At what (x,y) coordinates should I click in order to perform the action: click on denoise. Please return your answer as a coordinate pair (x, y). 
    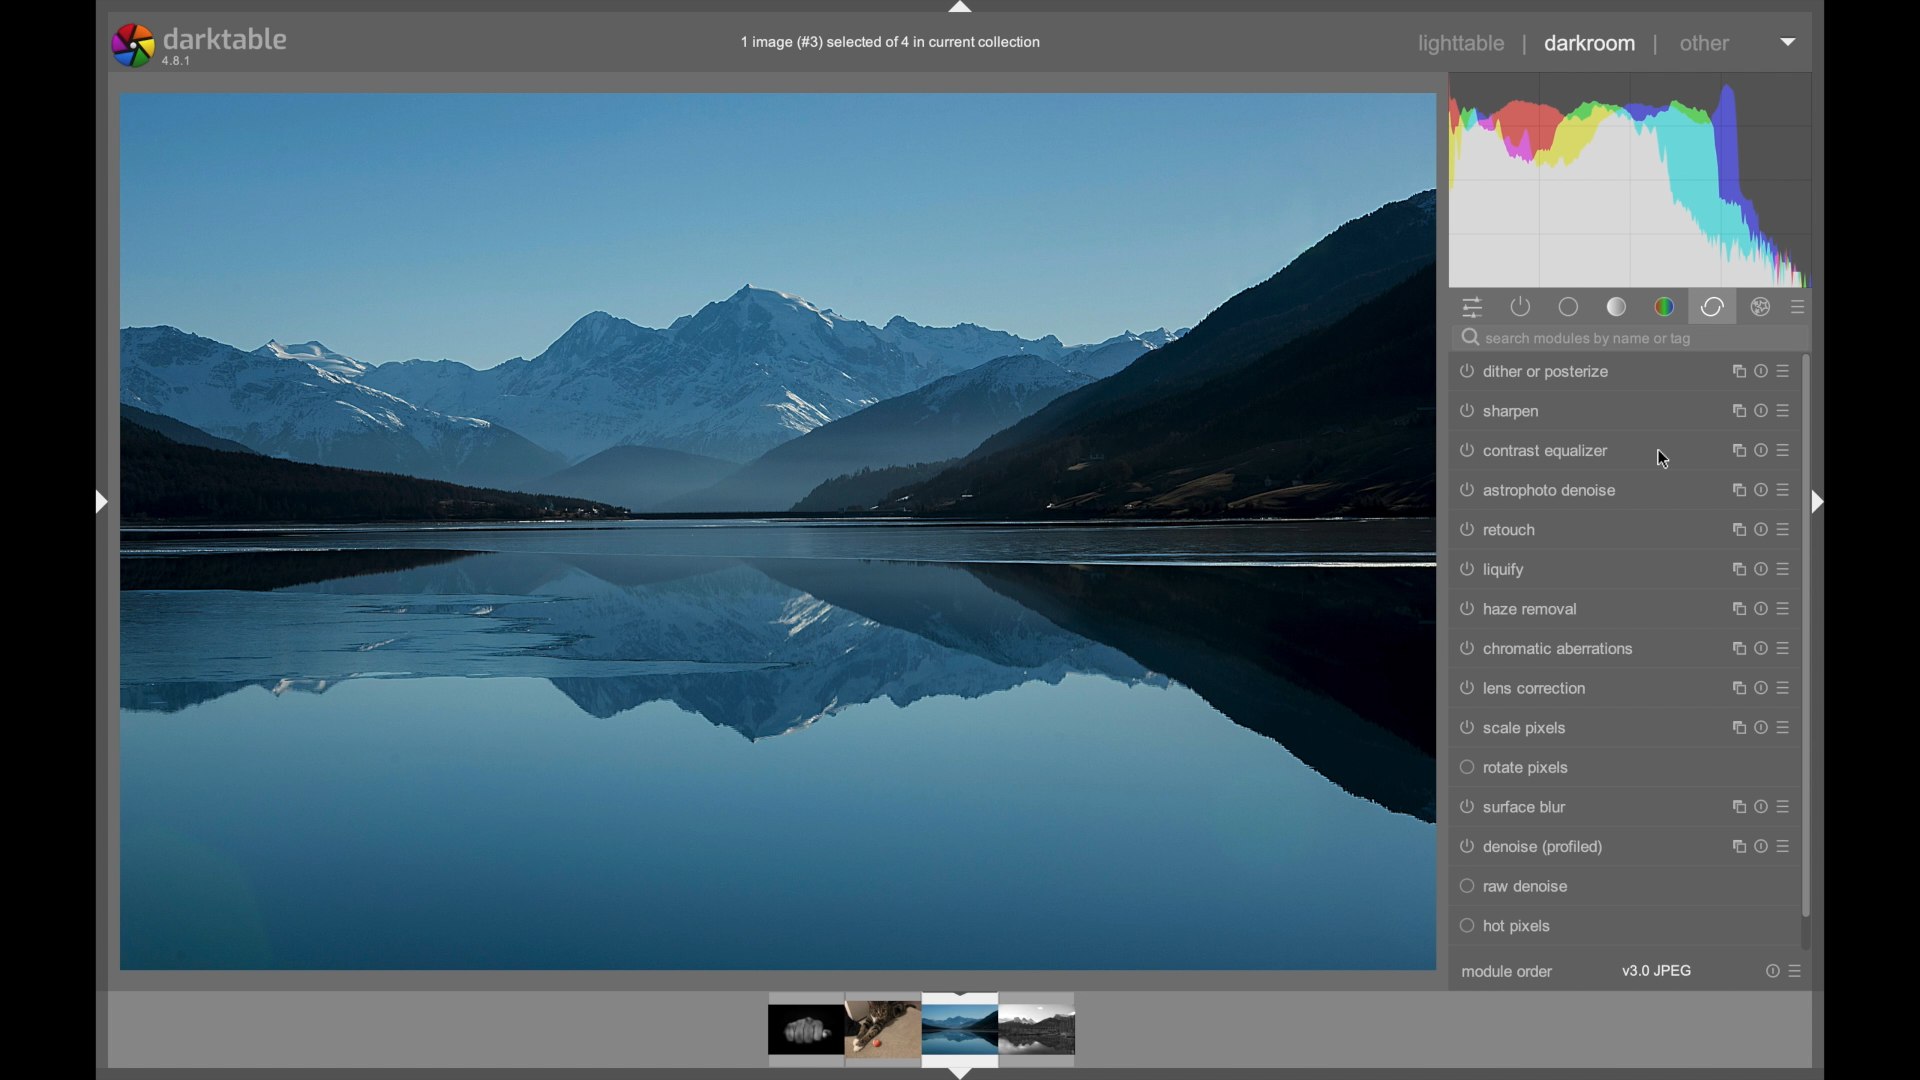
    Looking at the image, I should click on (1531, 846).